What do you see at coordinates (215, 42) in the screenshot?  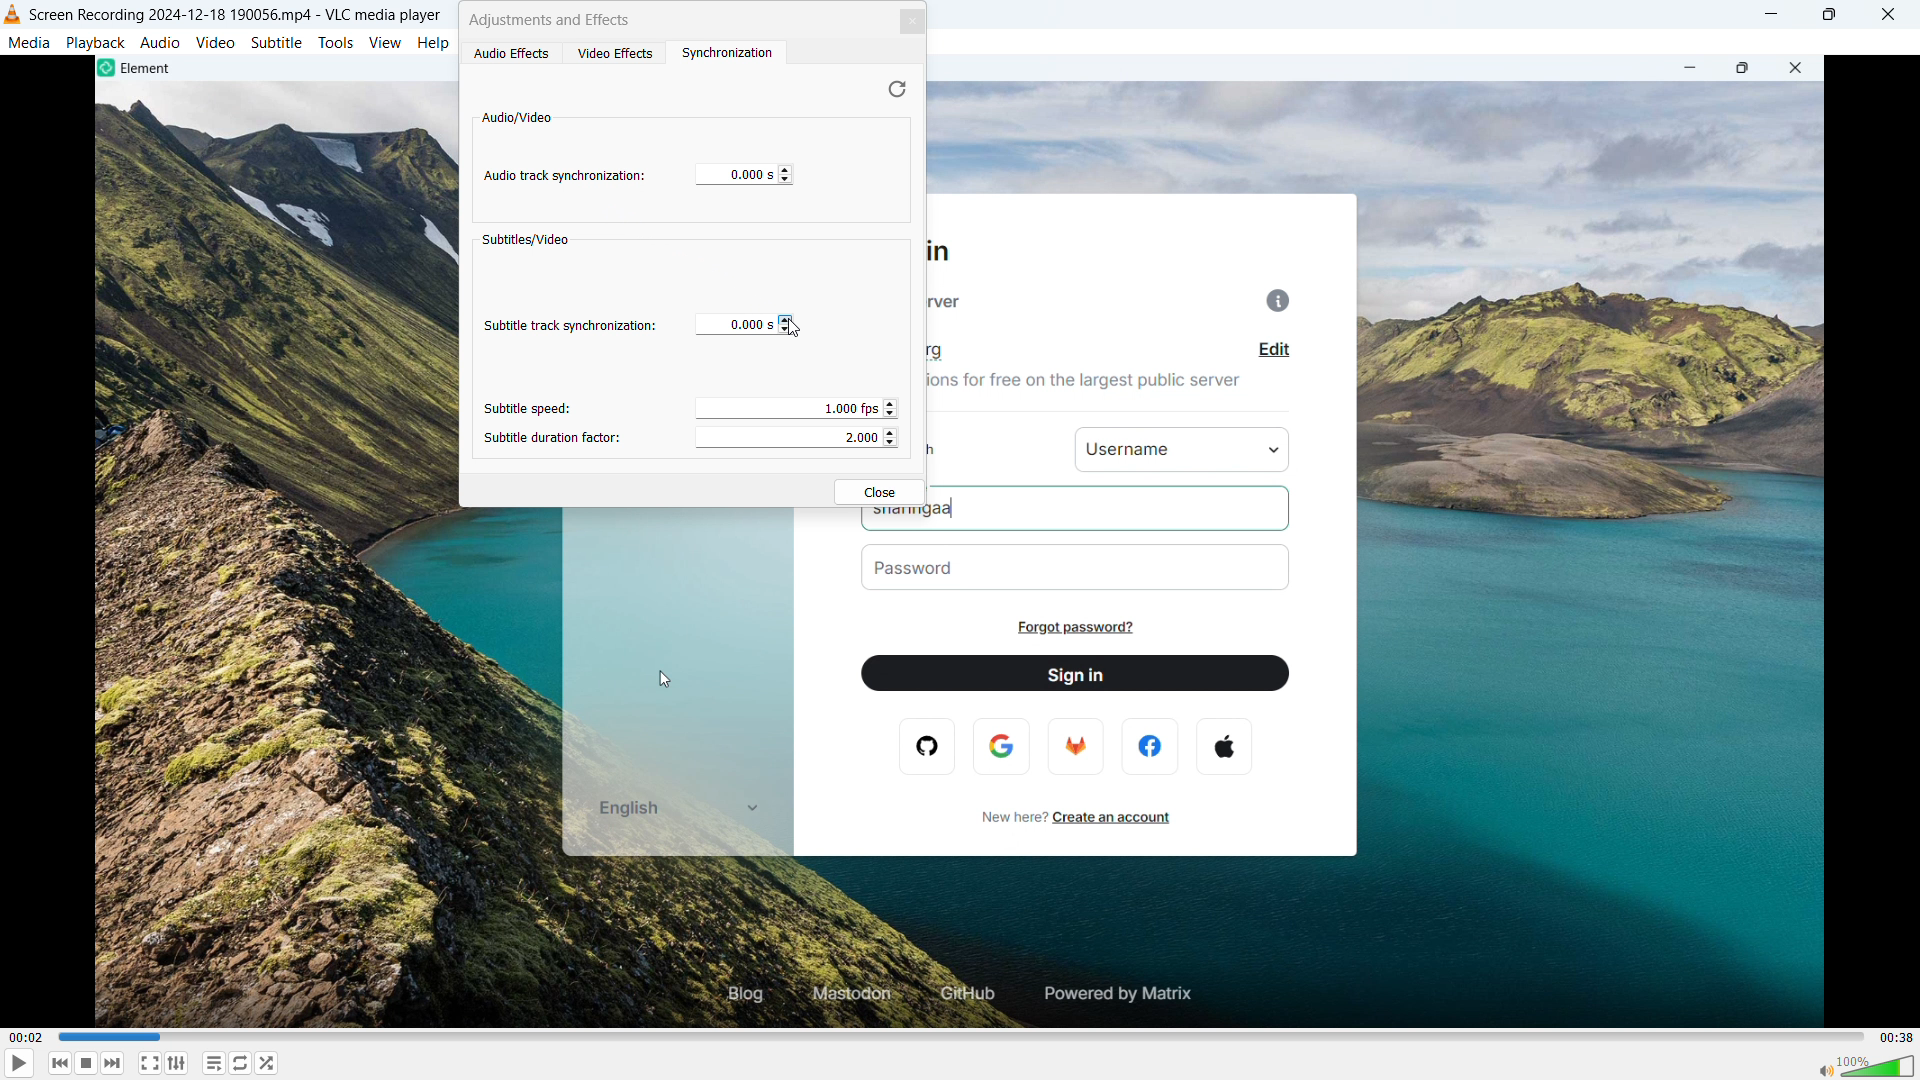 I see `video` at bounding box center [215, 42].